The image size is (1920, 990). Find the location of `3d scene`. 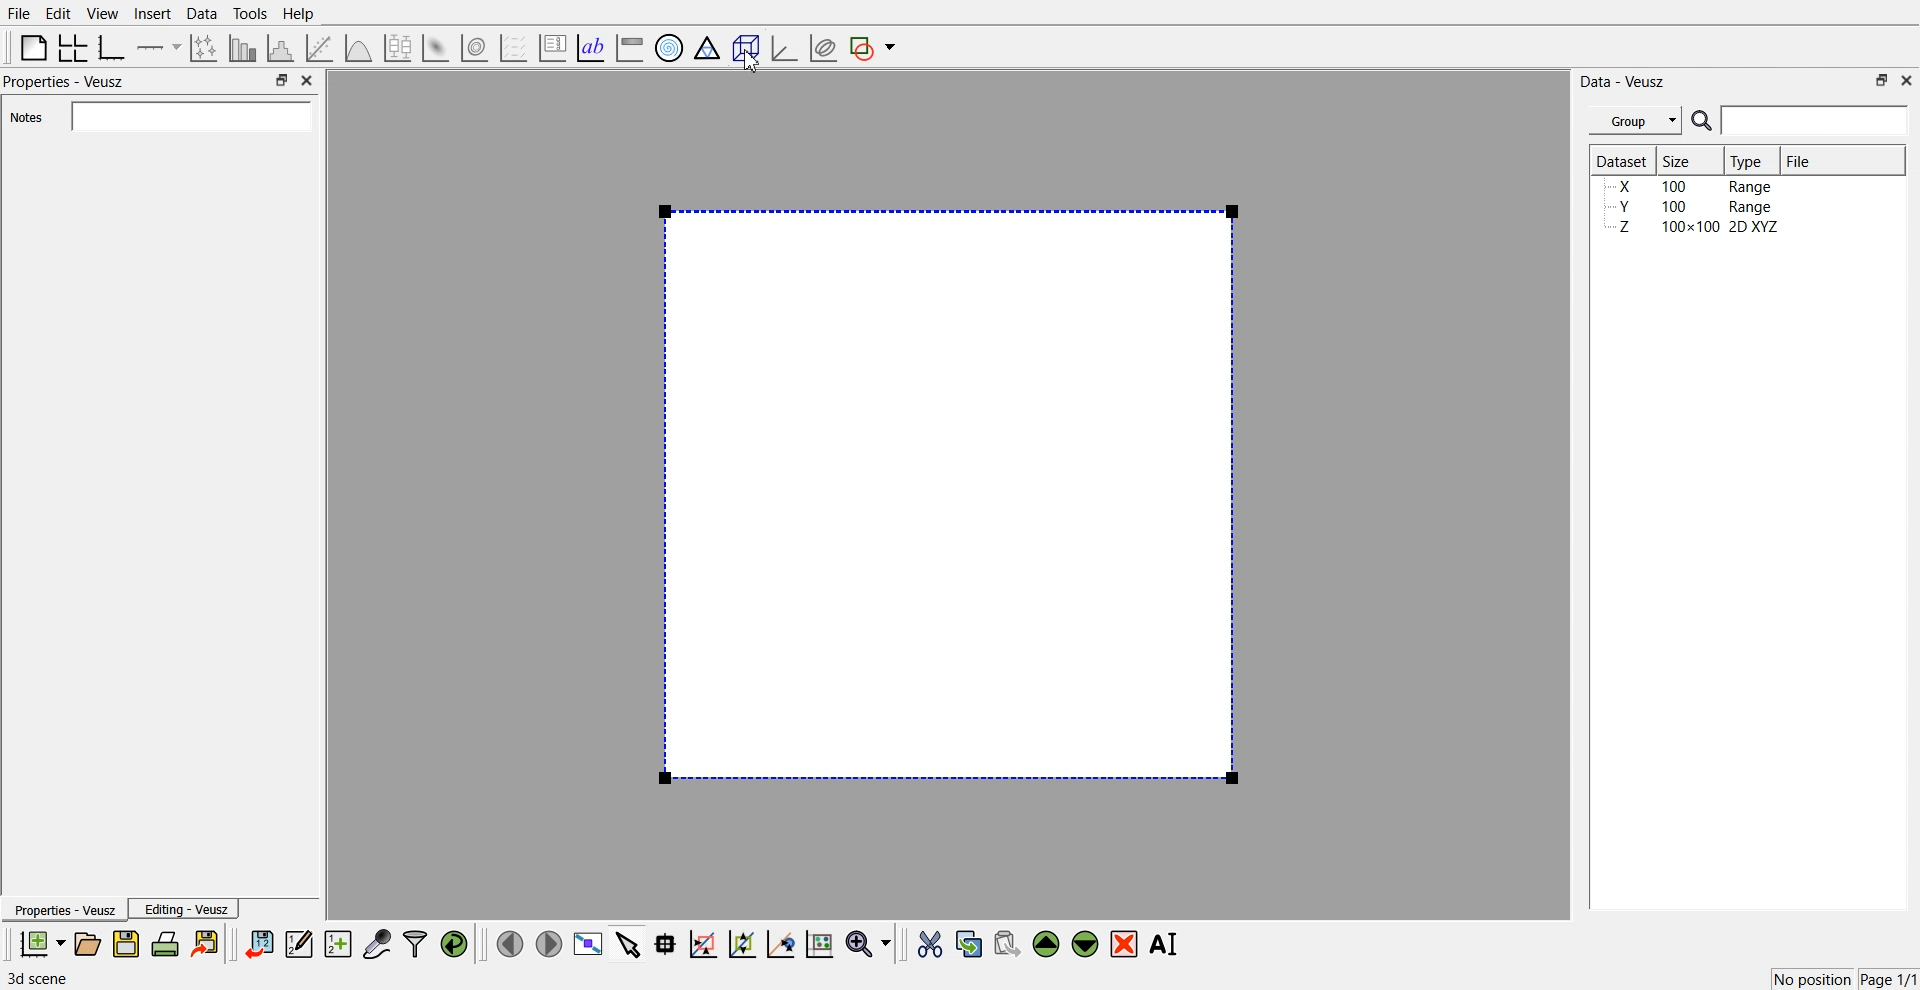

3d scene is located at coordinates (38, 979).